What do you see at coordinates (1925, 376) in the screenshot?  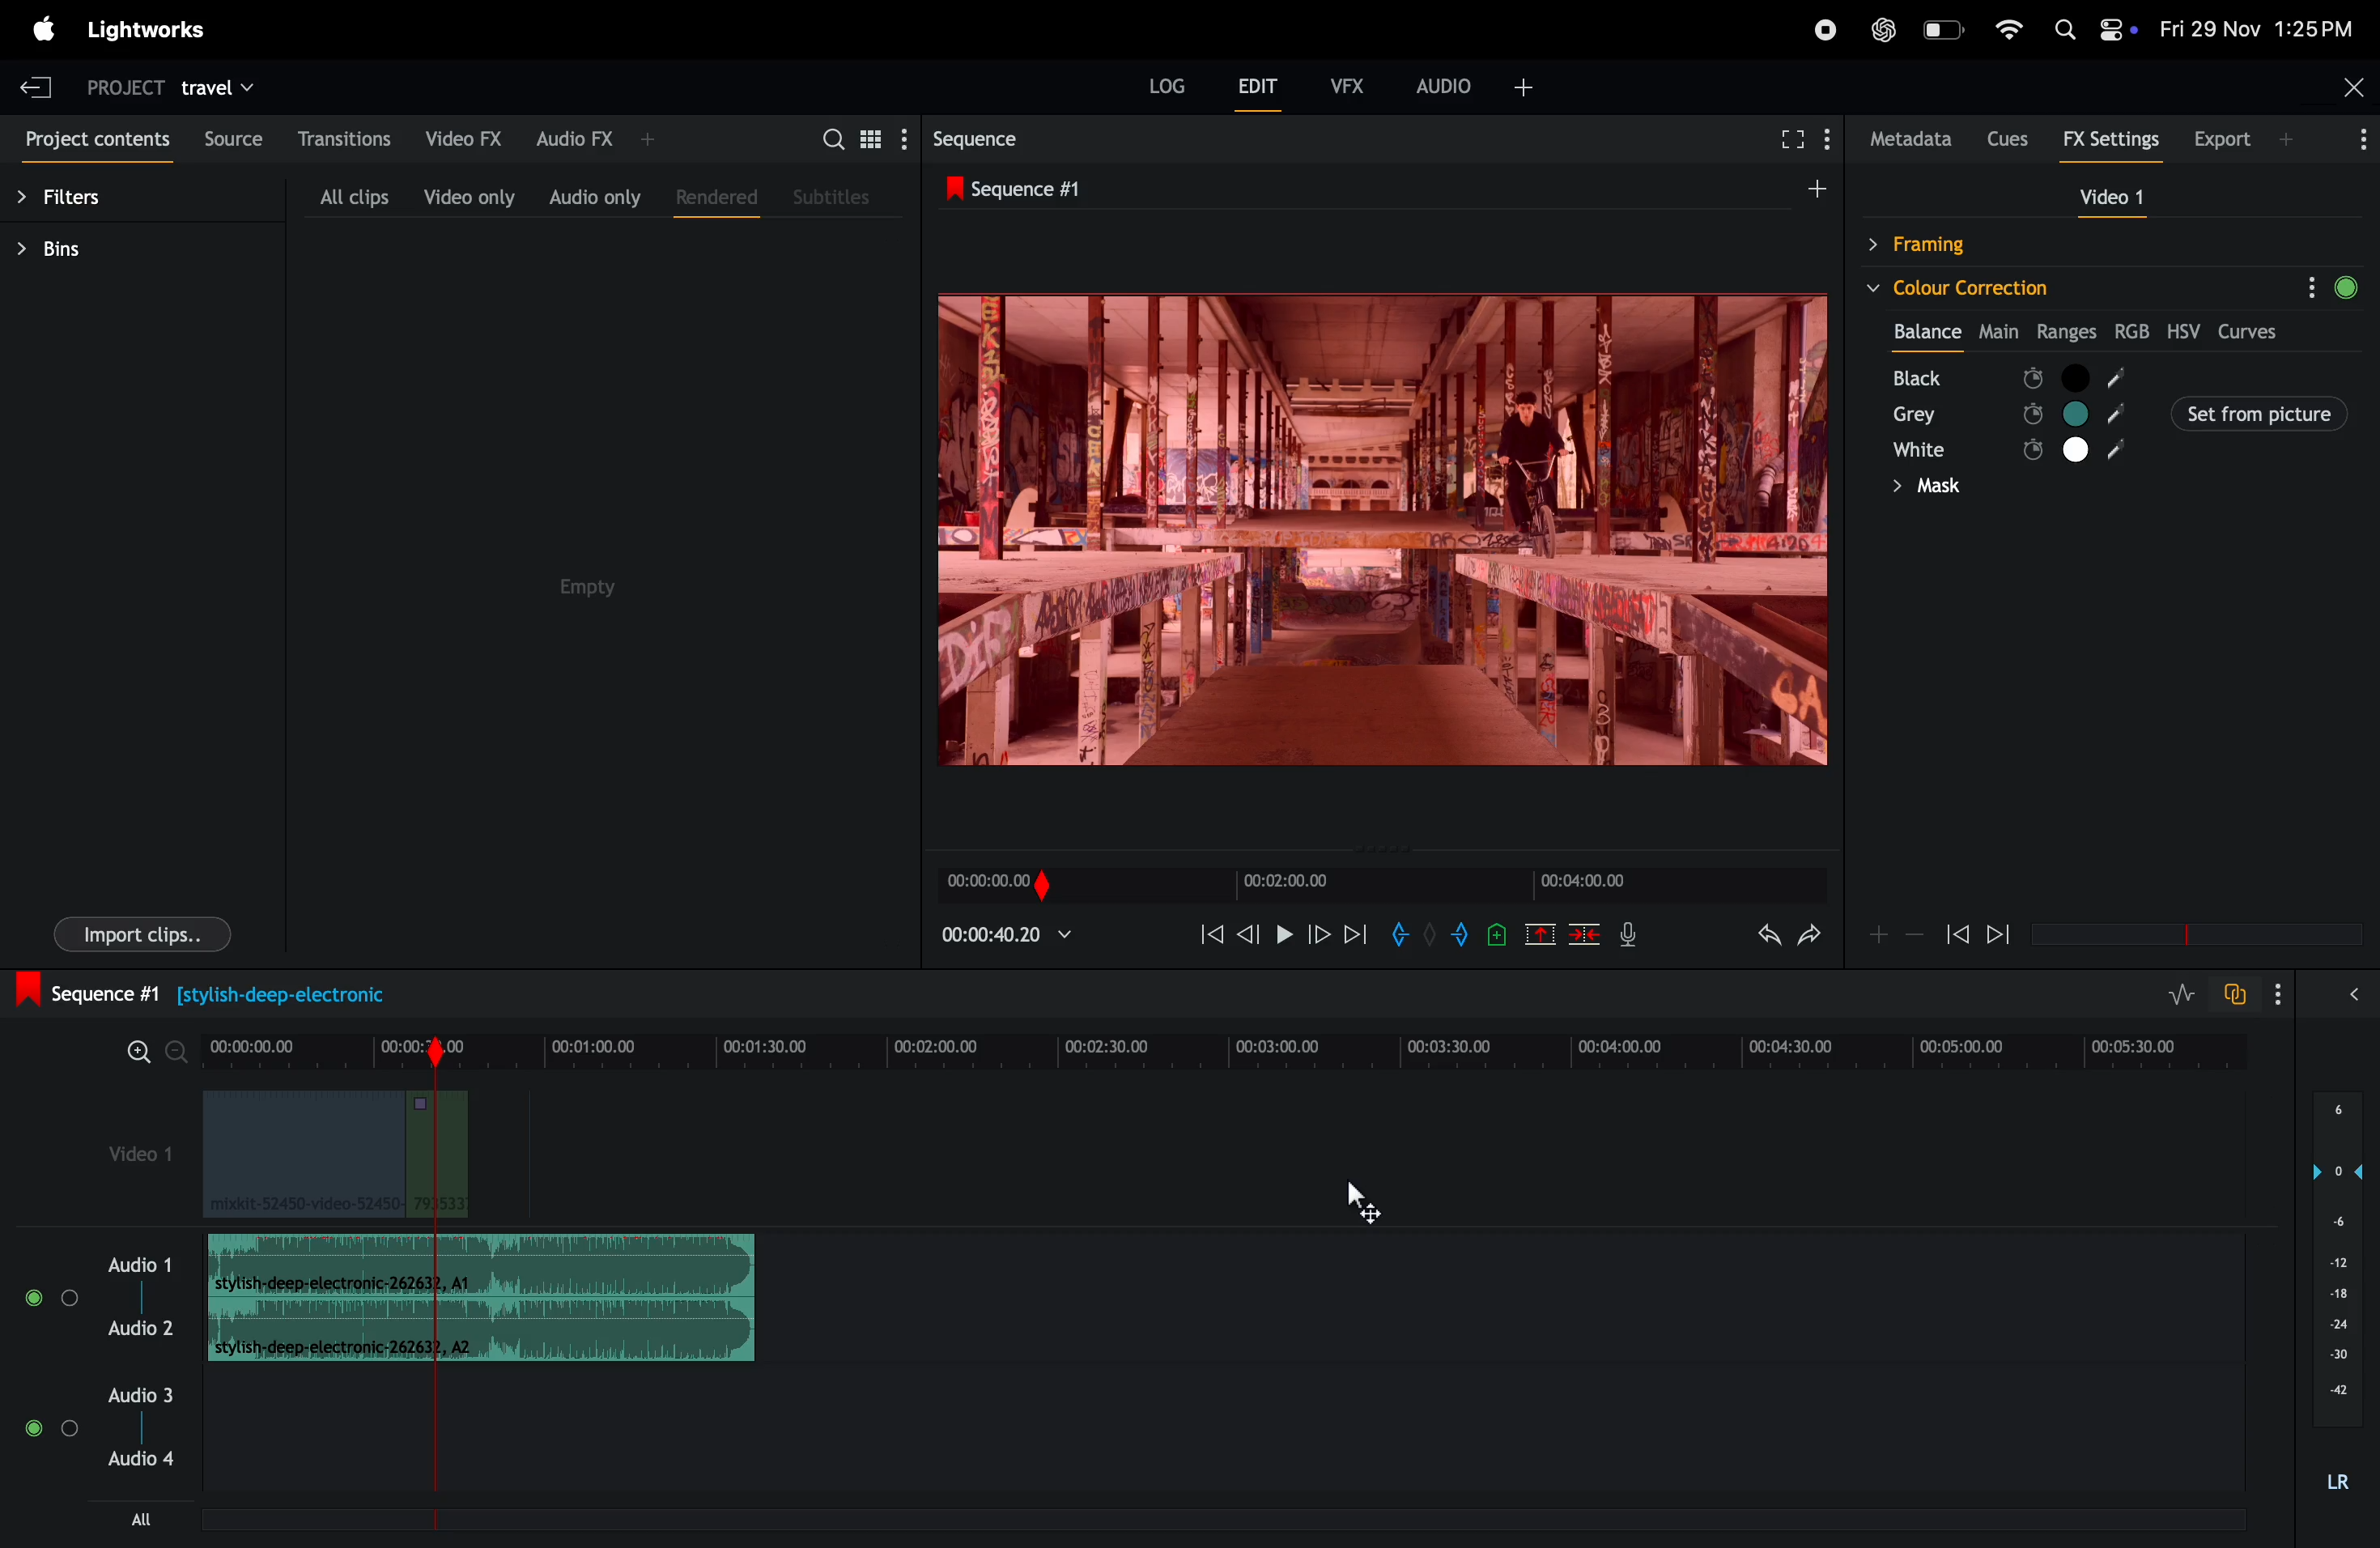 I see `black` at bounding box center [1925, 376].